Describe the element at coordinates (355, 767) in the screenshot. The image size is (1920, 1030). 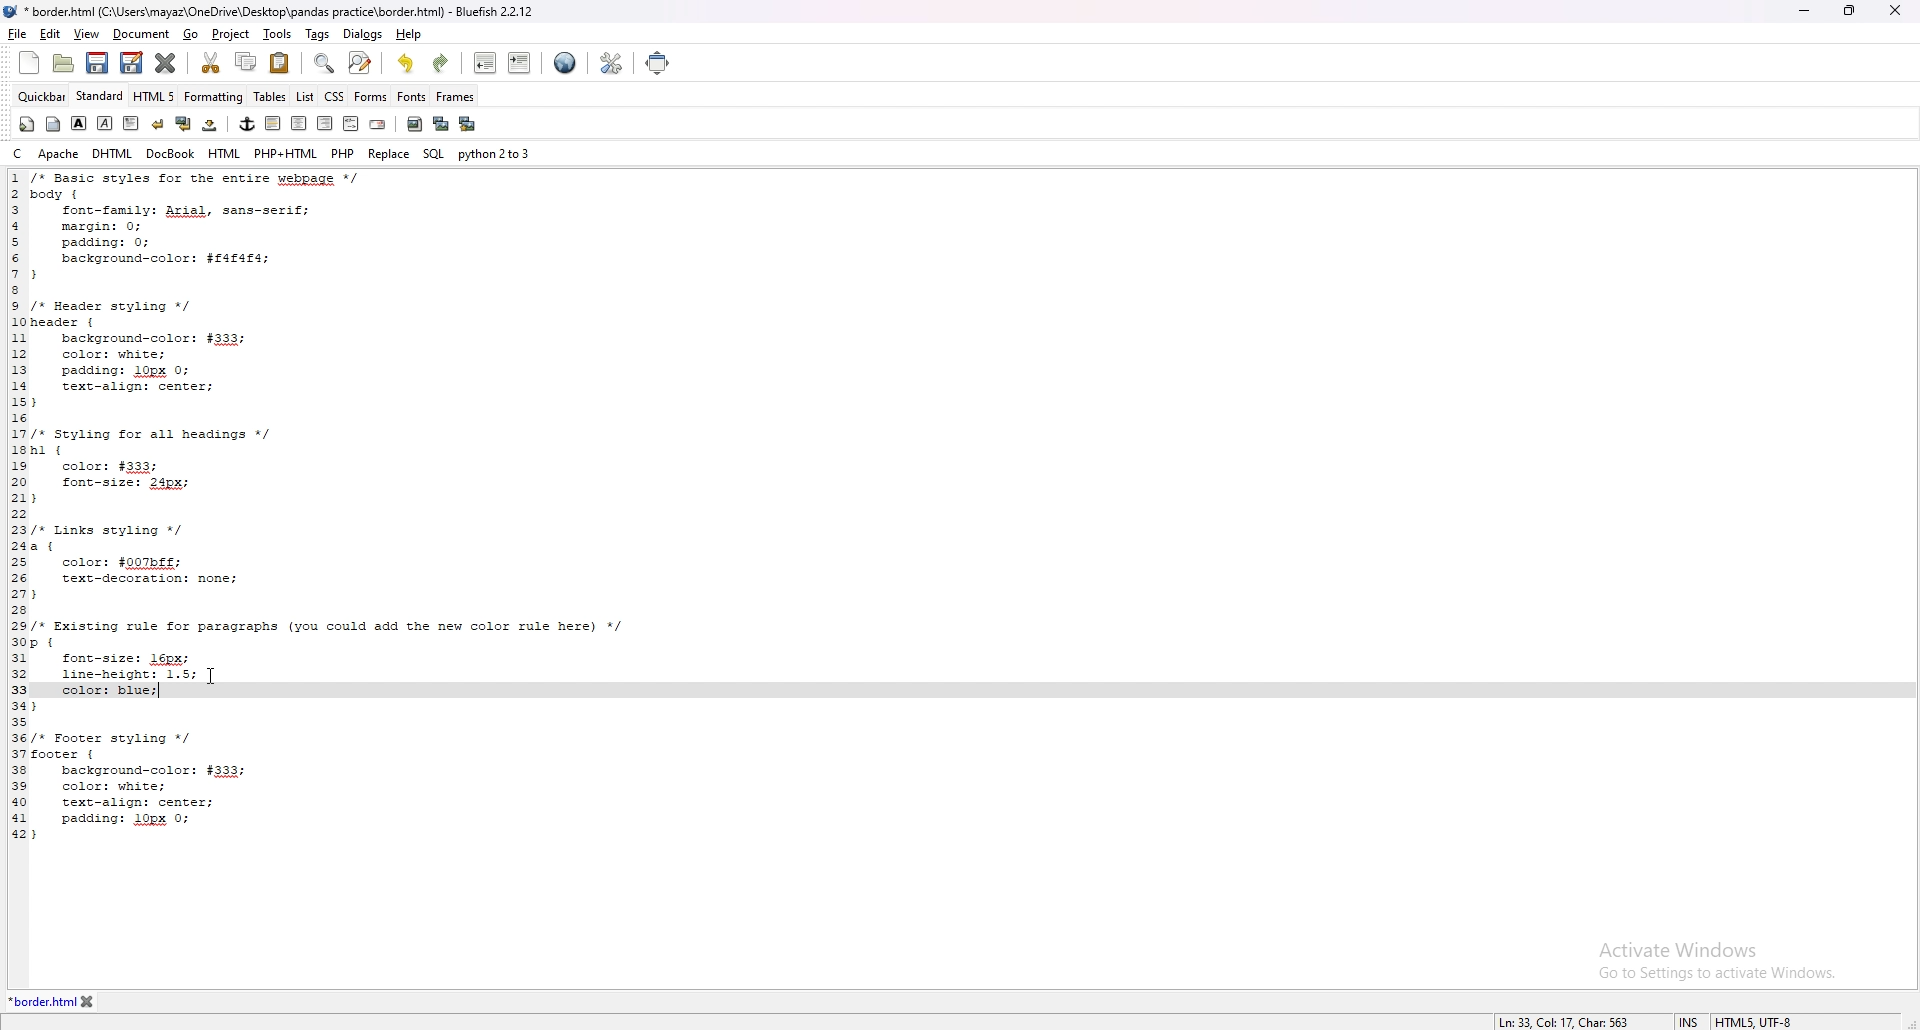
I see `code` at that location.